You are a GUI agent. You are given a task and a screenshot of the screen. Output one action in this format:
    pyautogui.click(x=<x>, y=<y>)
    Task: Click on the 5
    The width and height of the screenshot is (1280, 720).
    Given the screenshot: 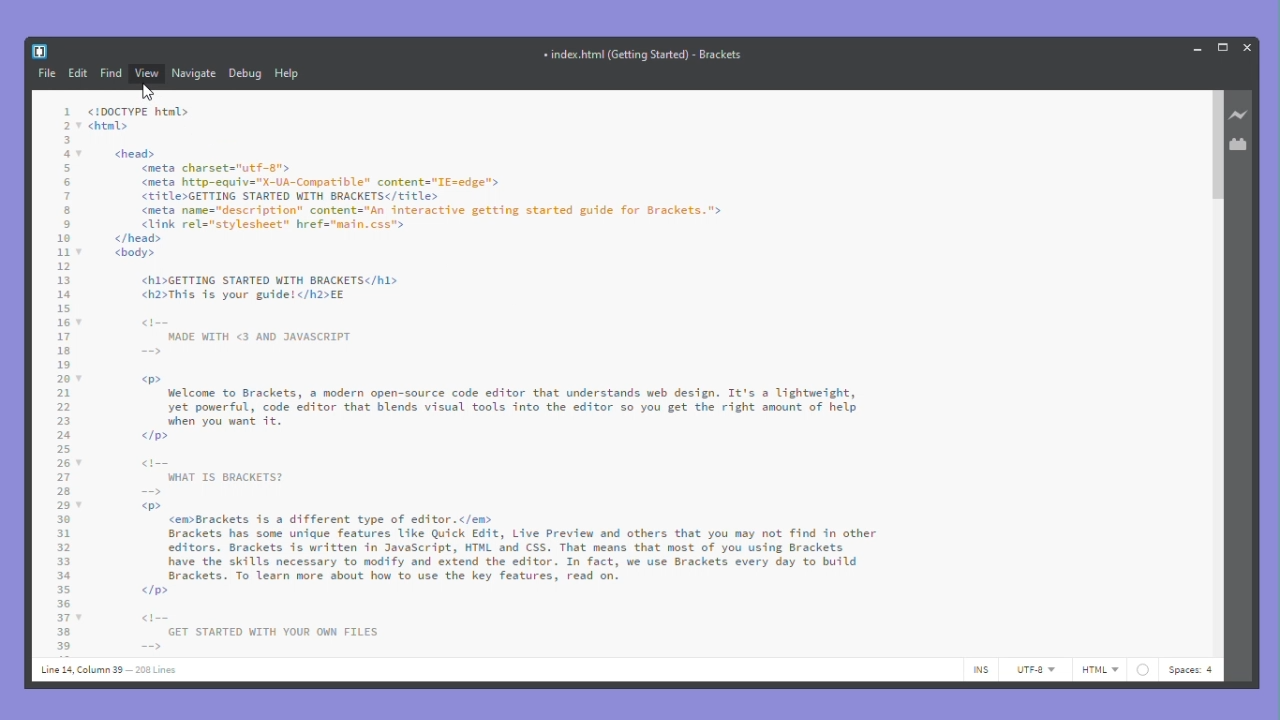 What is the action you would take?
    pyautogui.click(x=65, y=168)
    